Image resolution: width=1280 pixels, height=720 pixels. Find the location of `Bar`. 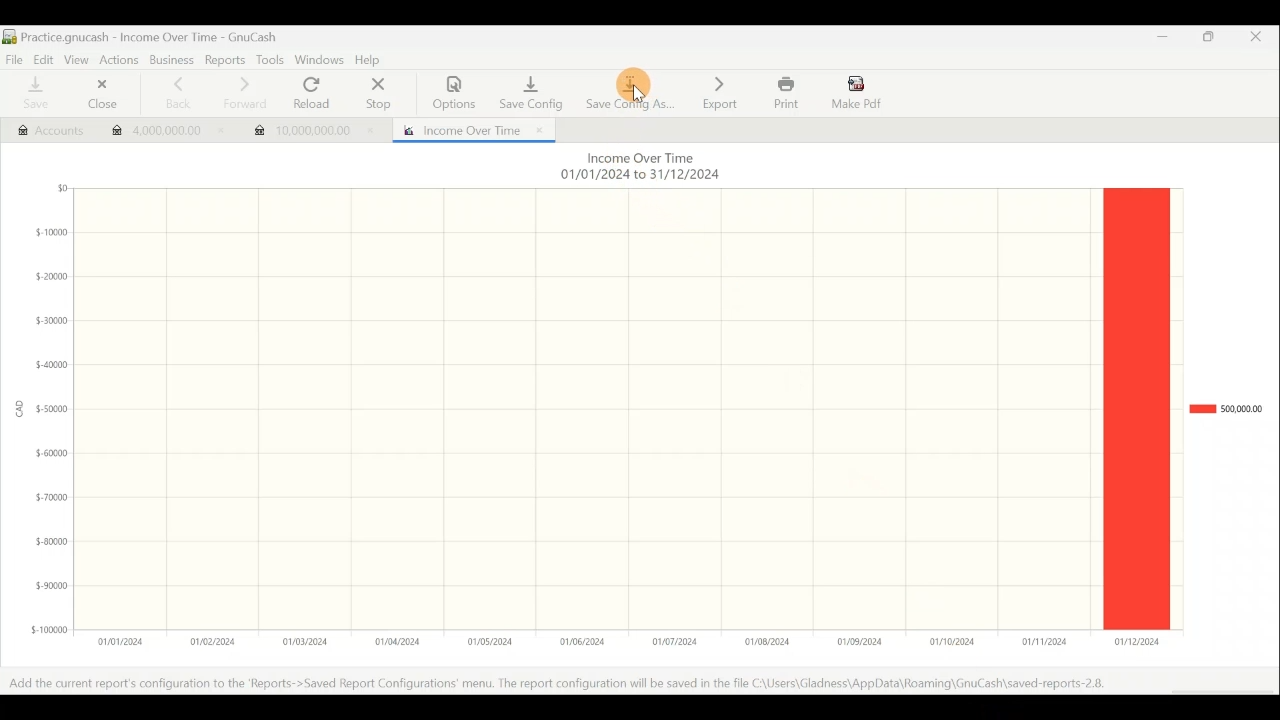

Bar is located at coordinates (1136, 411).